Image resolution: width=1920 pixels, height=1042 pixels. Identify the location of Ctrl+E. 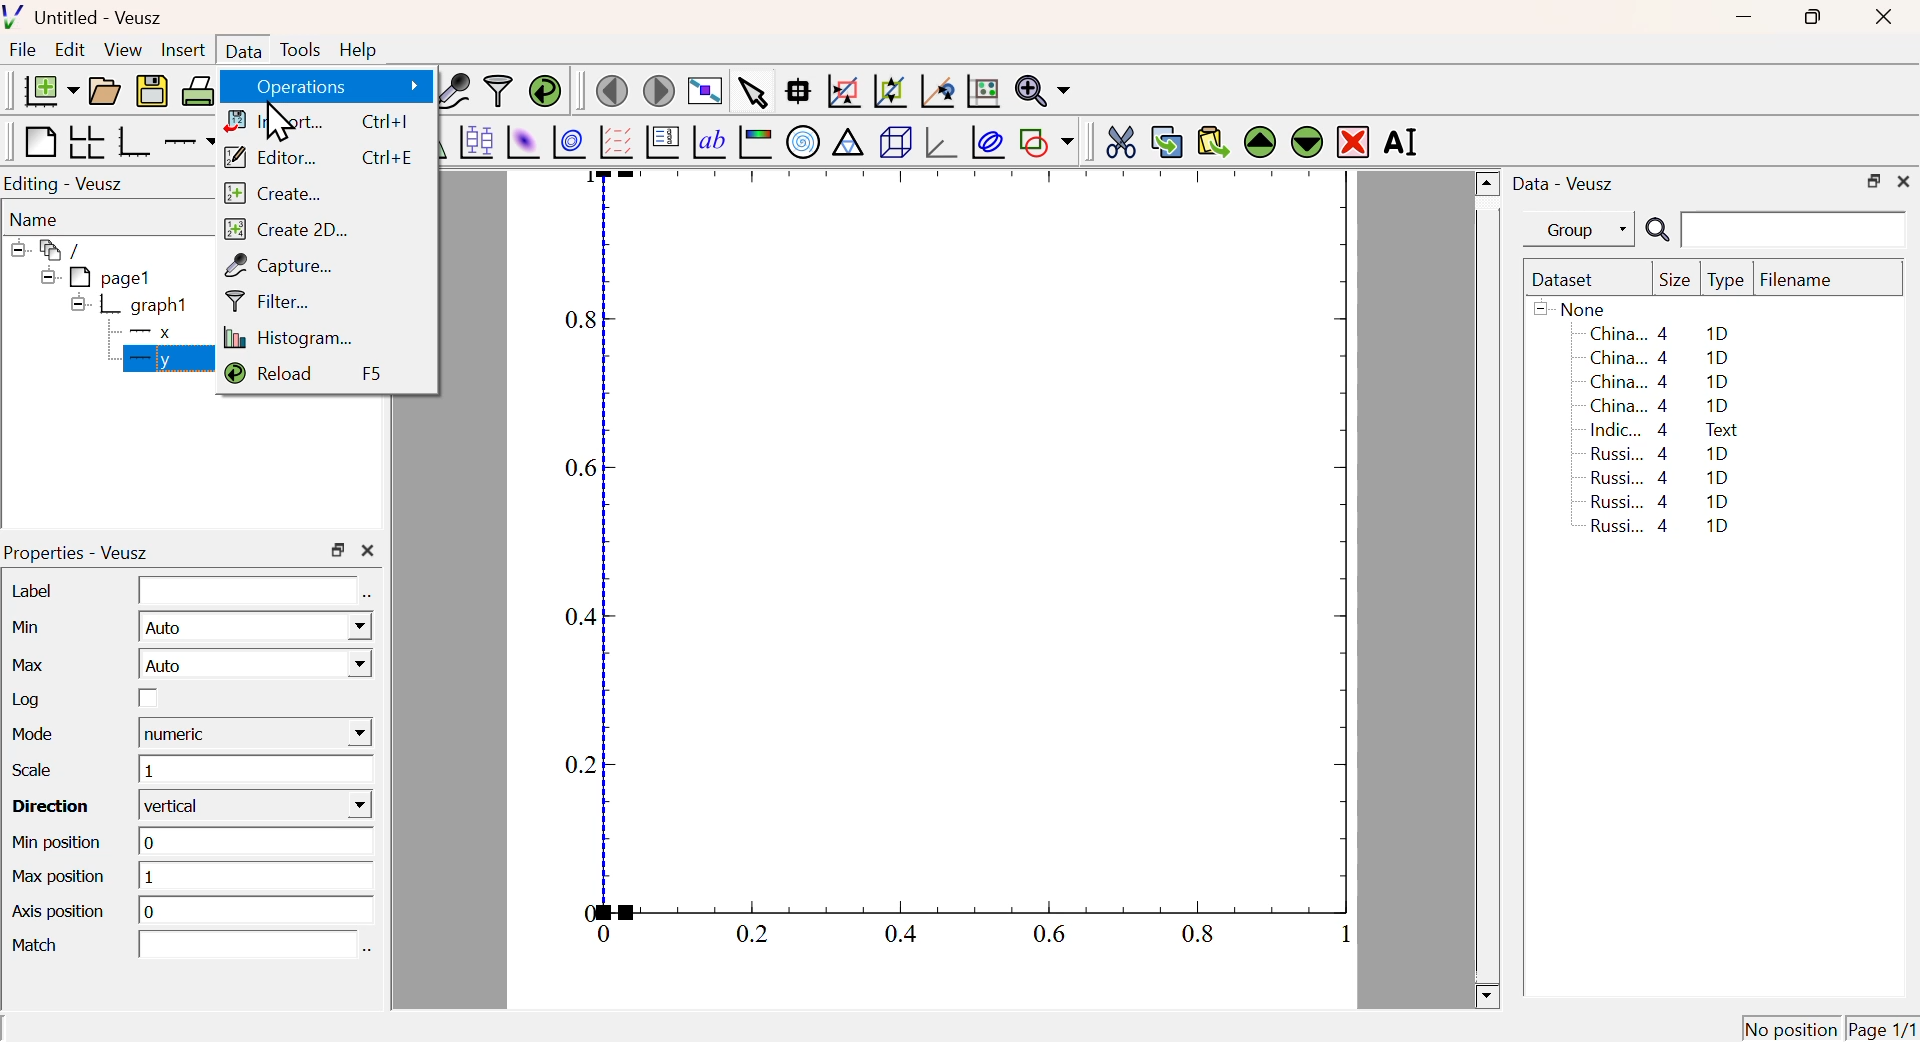
(389, 159).